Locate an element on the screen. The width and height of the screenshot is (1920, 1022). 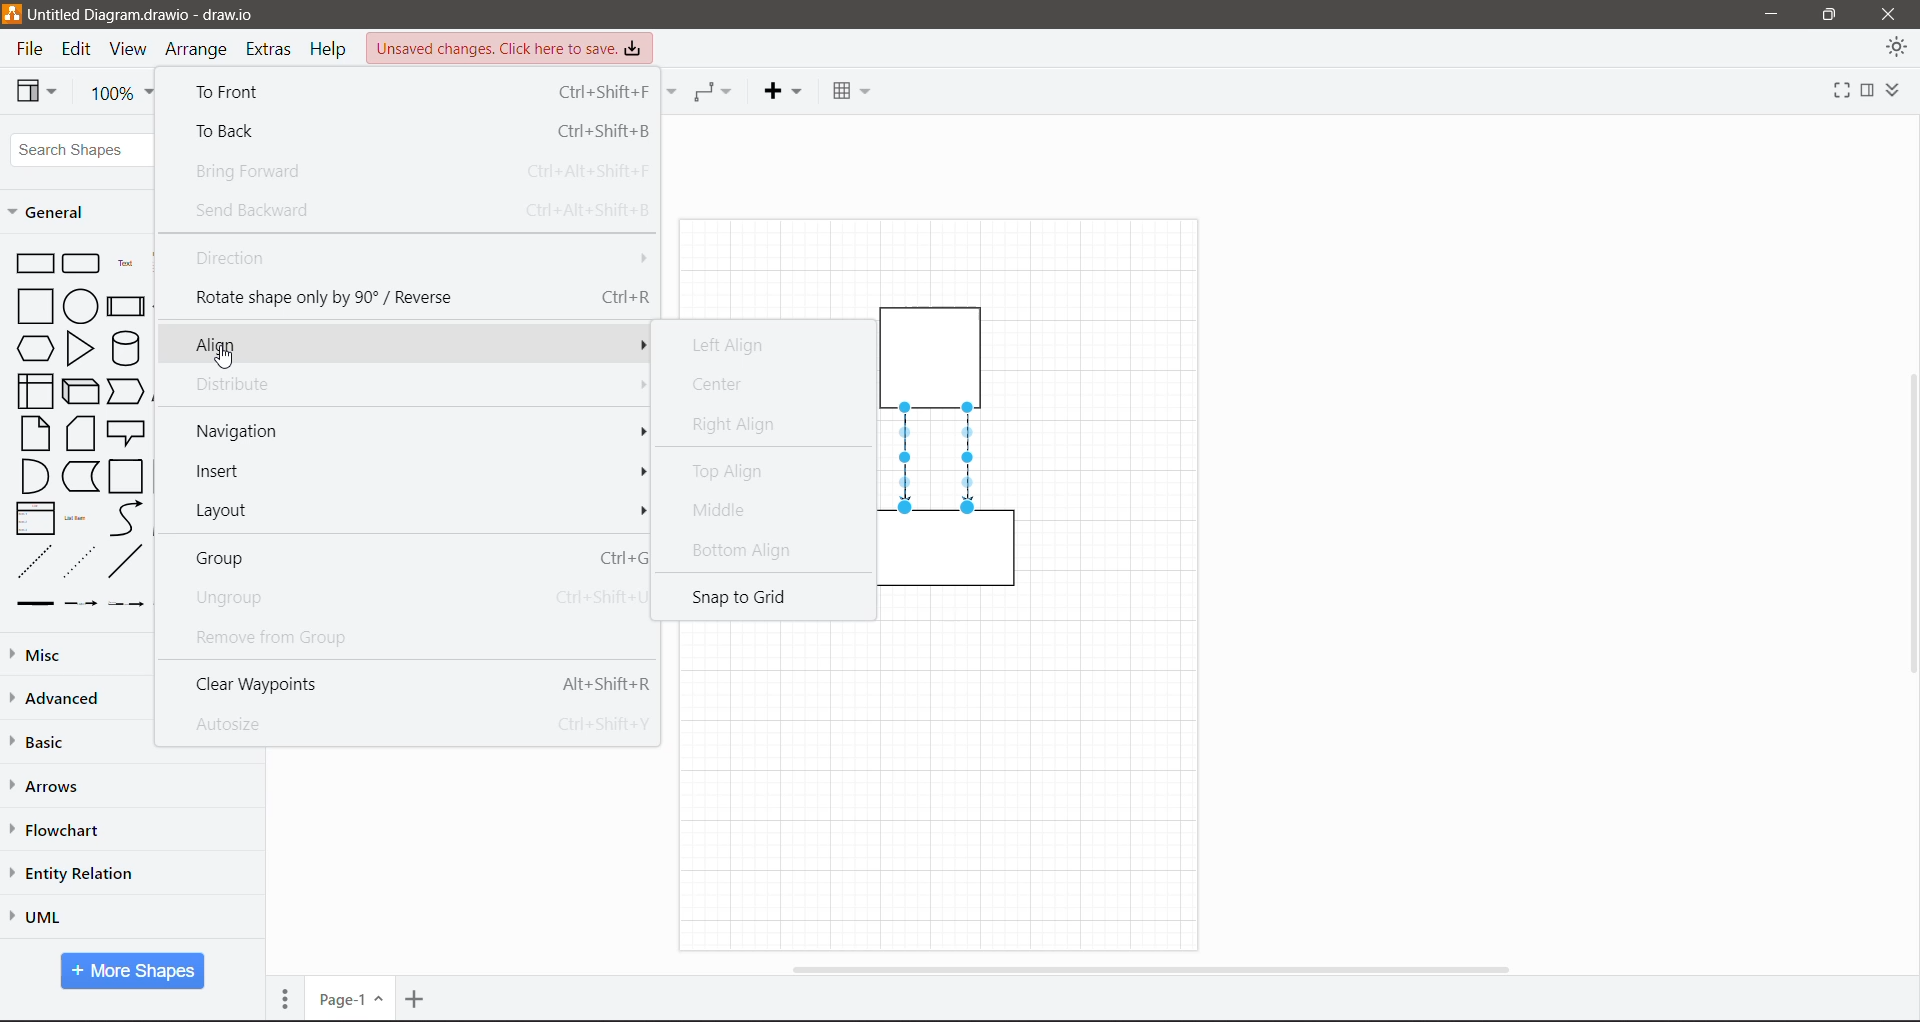
Arrows is located at coordinates (49, 787).